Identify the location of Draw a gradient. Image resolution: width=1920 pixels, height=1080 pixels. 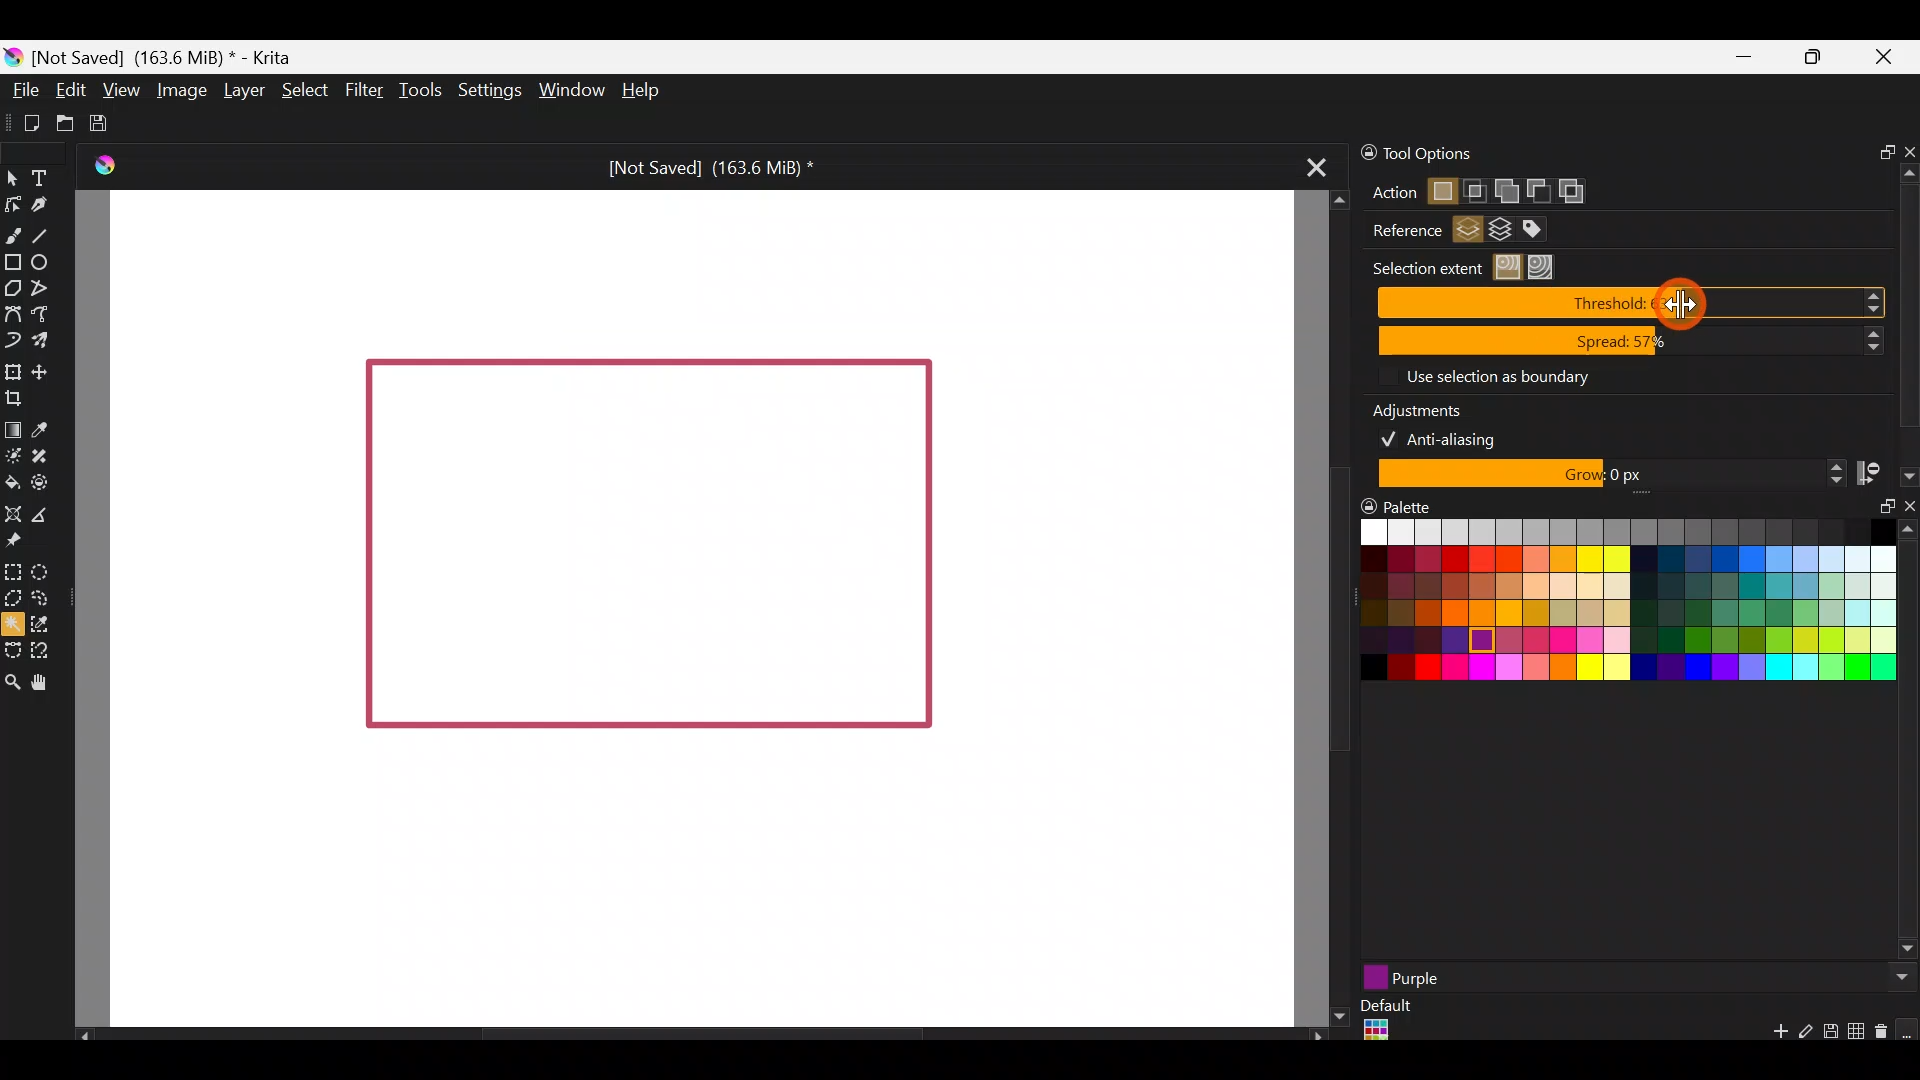
(13, 430).